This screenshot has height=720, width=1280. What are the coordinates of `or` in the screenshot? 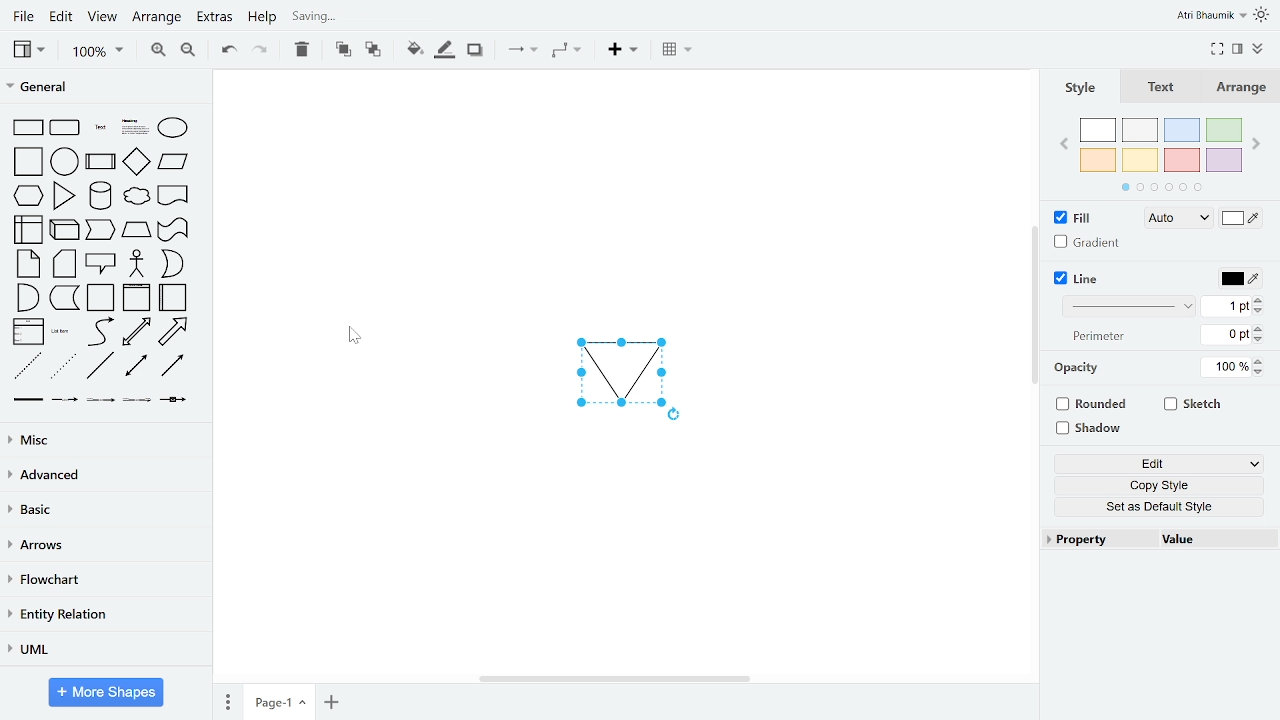 It's located at (171, 264).